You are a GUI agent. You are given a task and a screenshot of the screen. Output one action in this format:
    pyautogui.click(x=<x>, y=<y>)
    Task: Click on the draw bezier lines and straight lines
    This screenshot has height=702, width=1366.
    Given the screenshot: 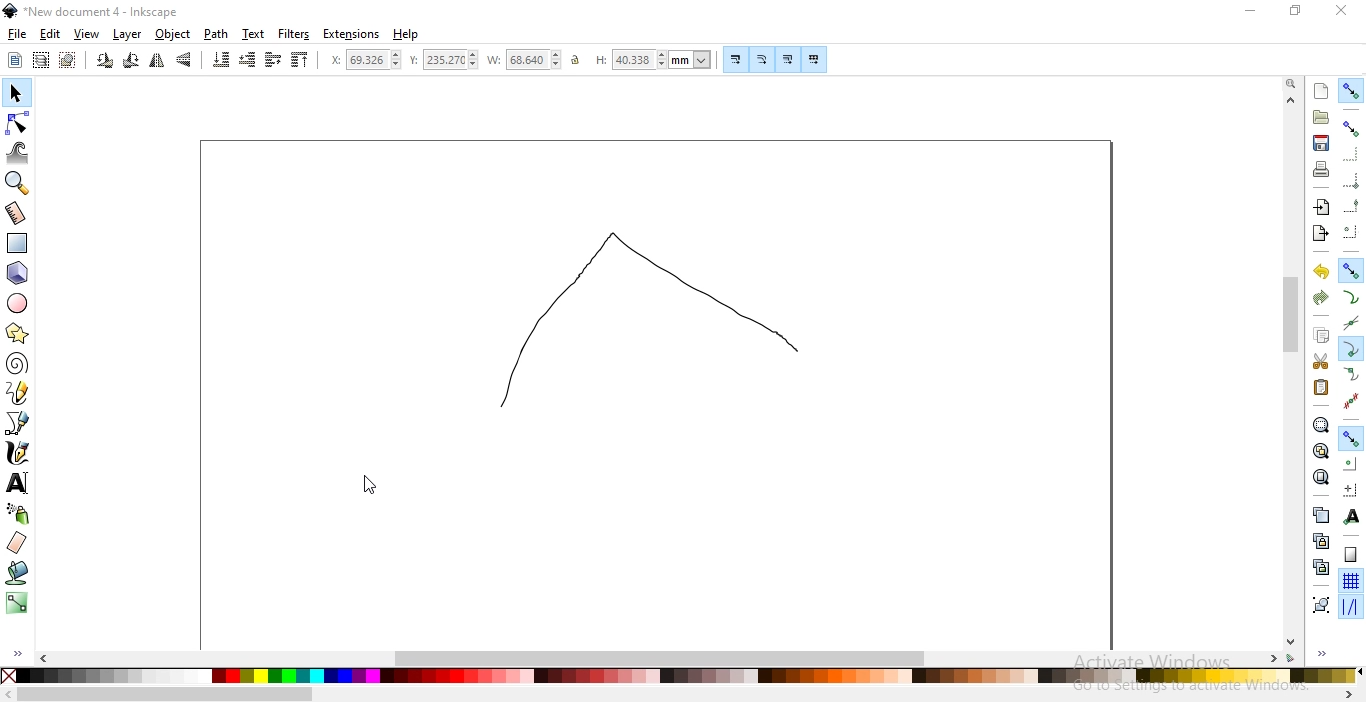 What is the action you would take?
    pyautogui.click(x=18, y=423)
    